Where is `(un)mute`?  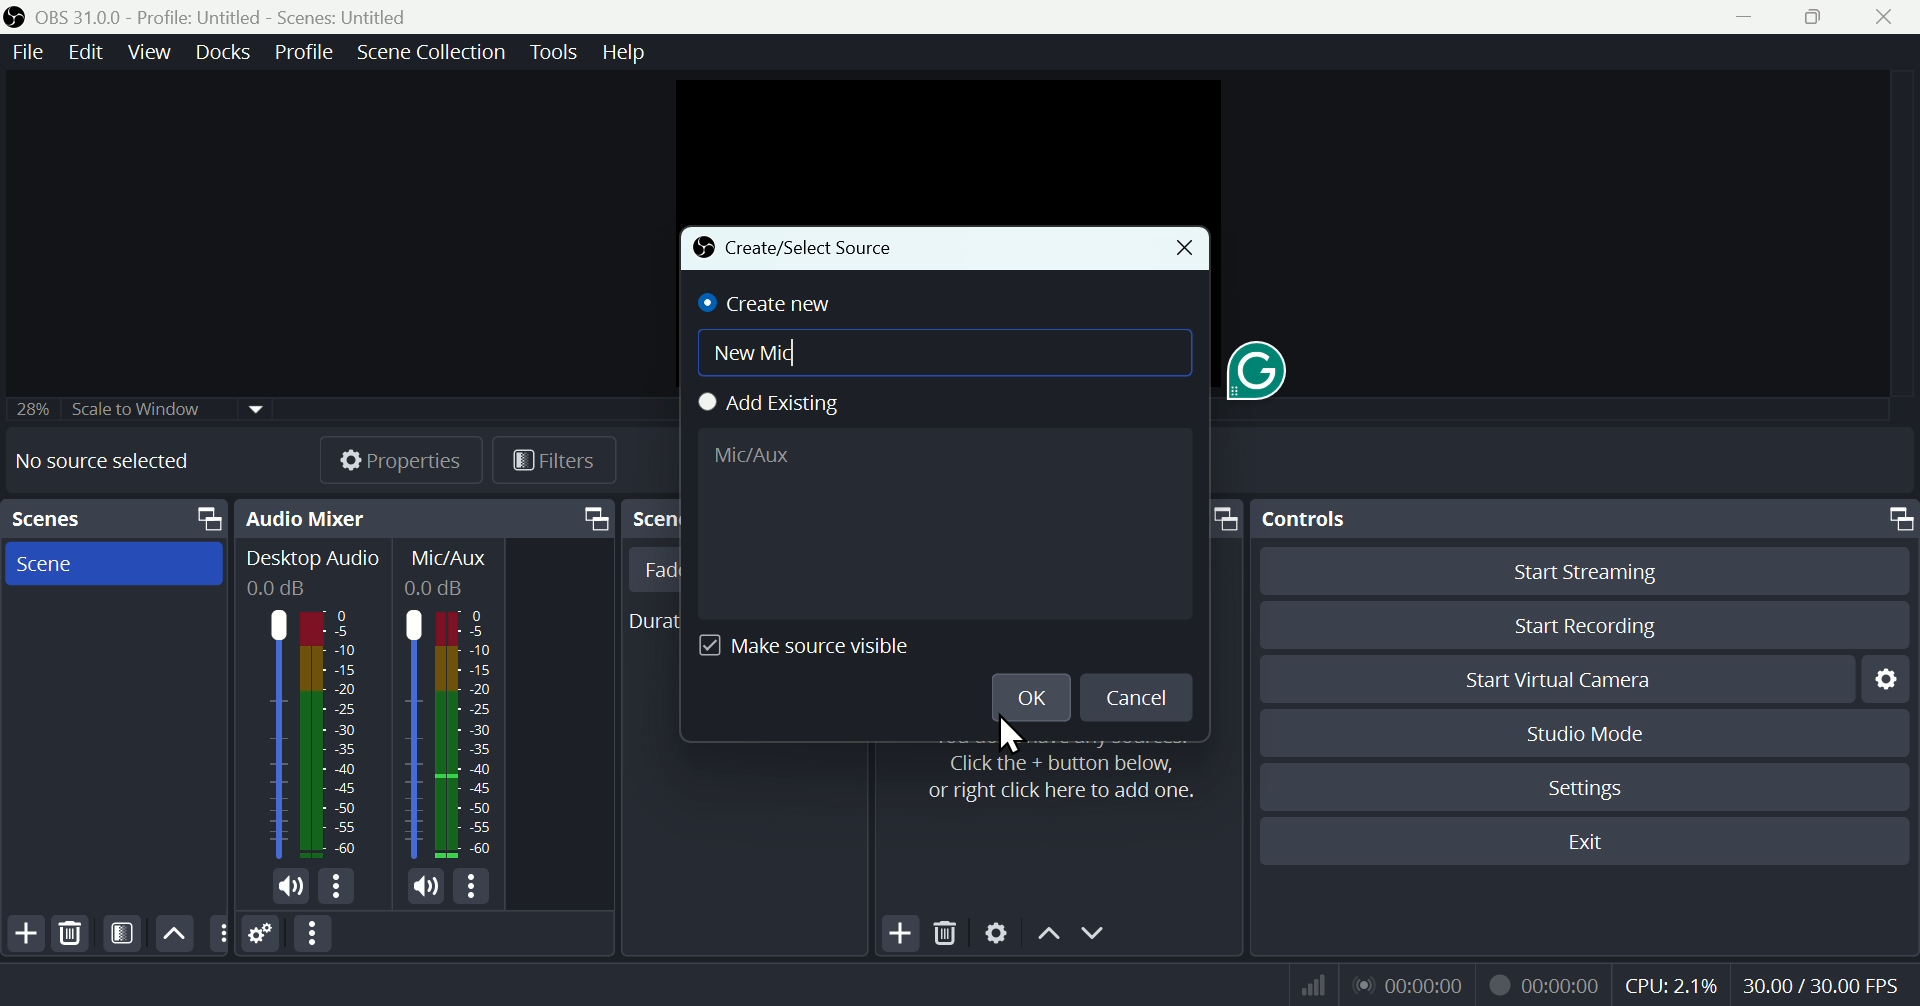
(un)mute is located at coordinates (426, 887).